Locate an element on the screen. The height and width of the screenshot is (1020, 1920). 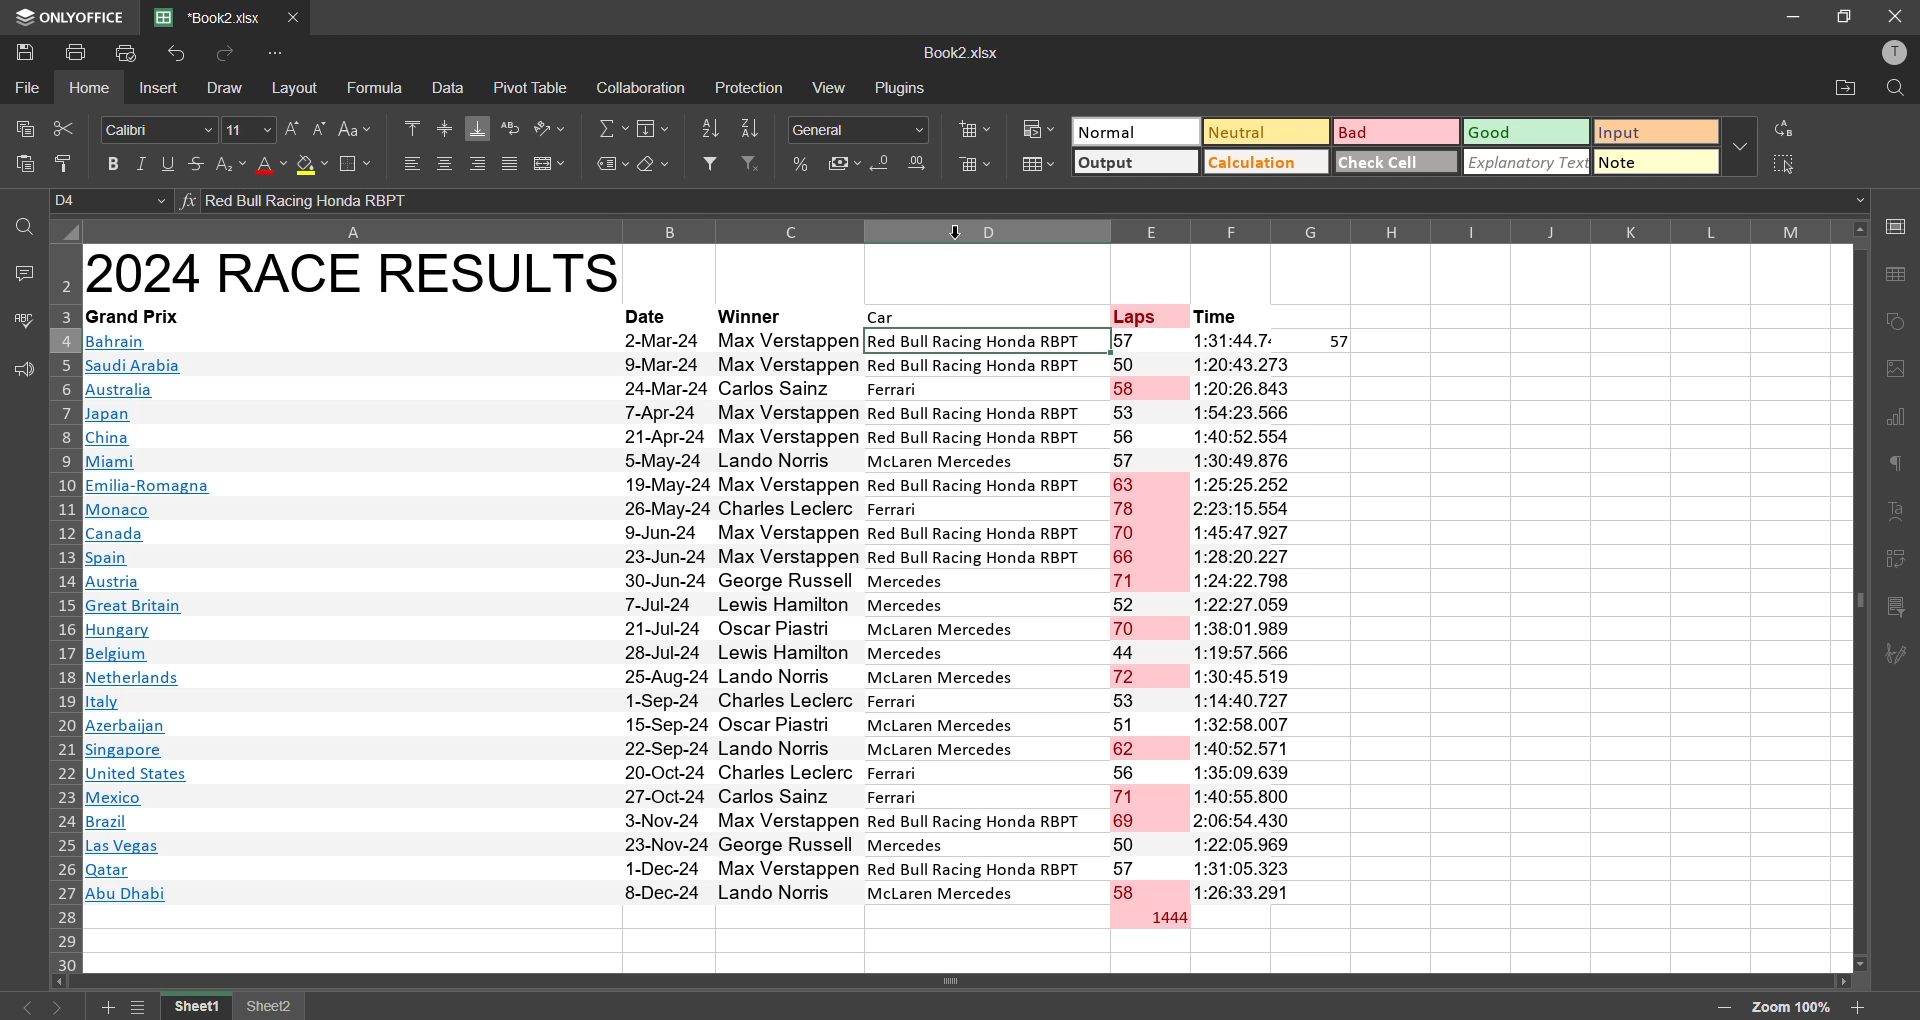
find is located at coordinates (24, 226).